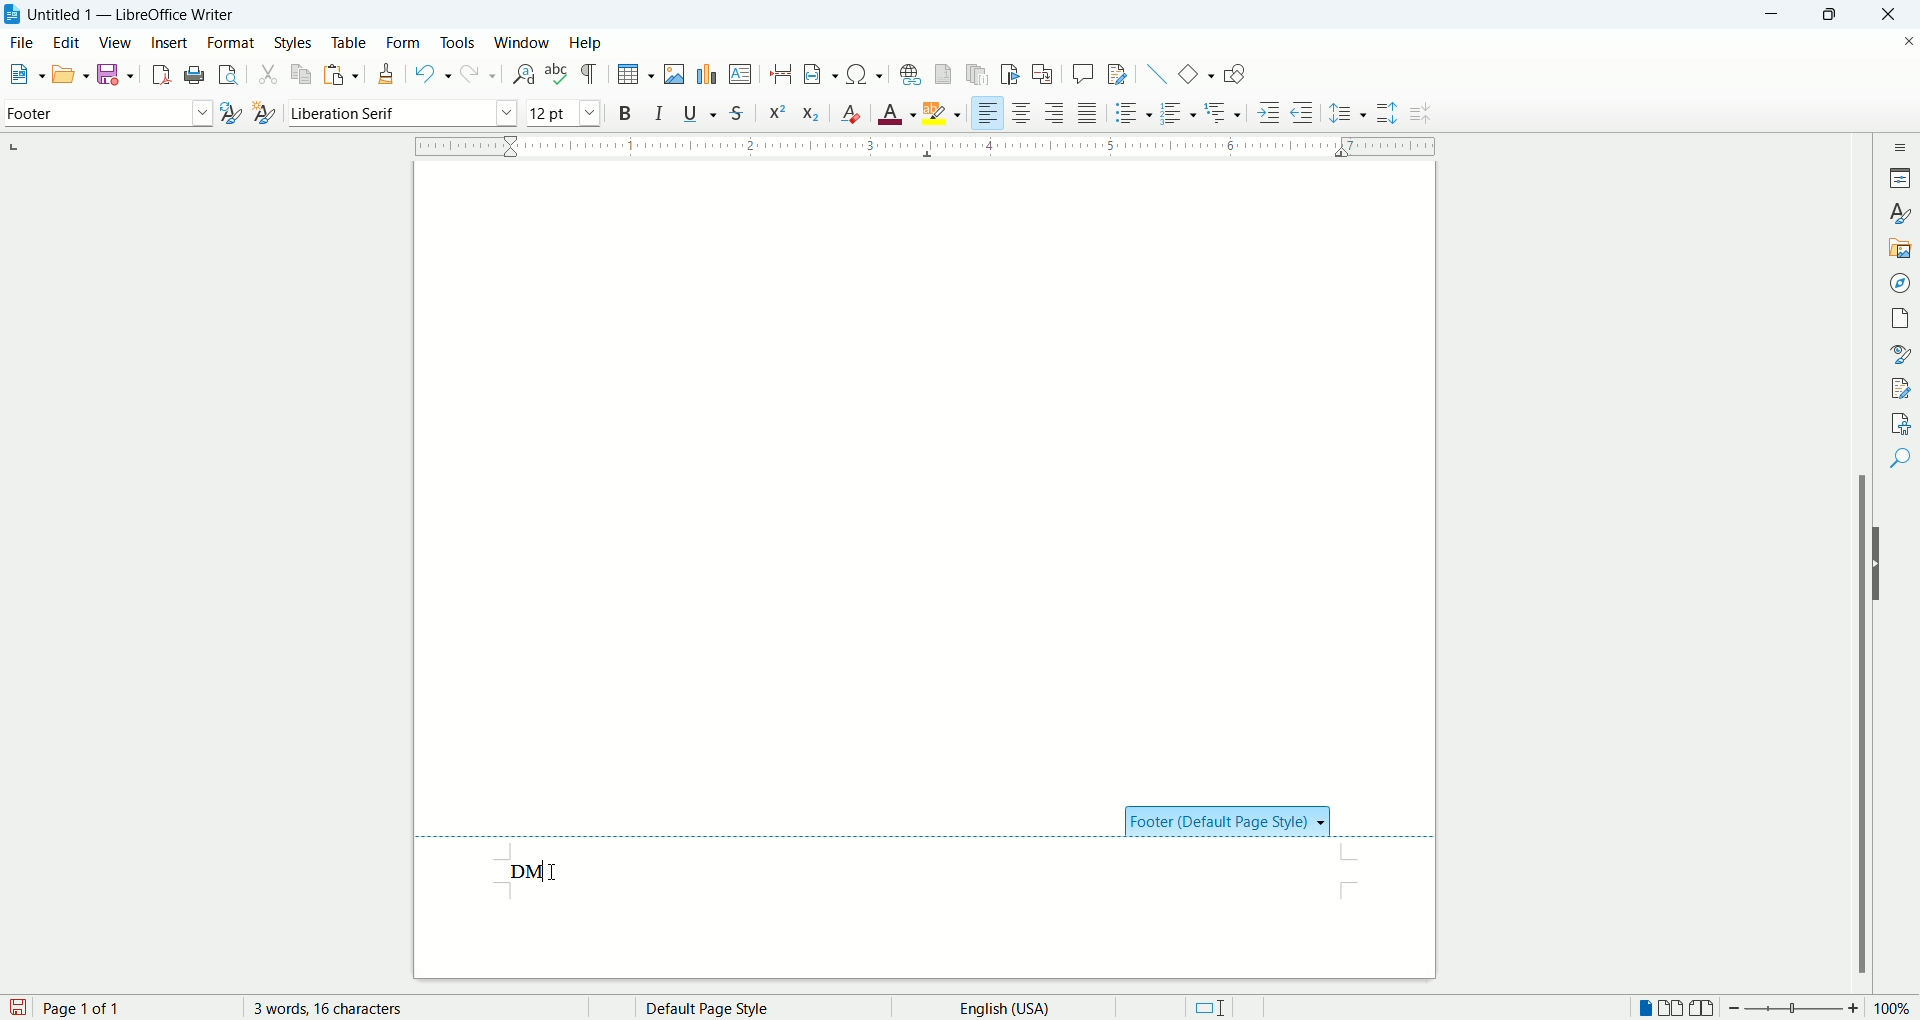 This screenshot has width=1920, height=1020. Describe the element at coordinates (1197, 72) in the screenshot. I see `insert basic shapes` at that location.